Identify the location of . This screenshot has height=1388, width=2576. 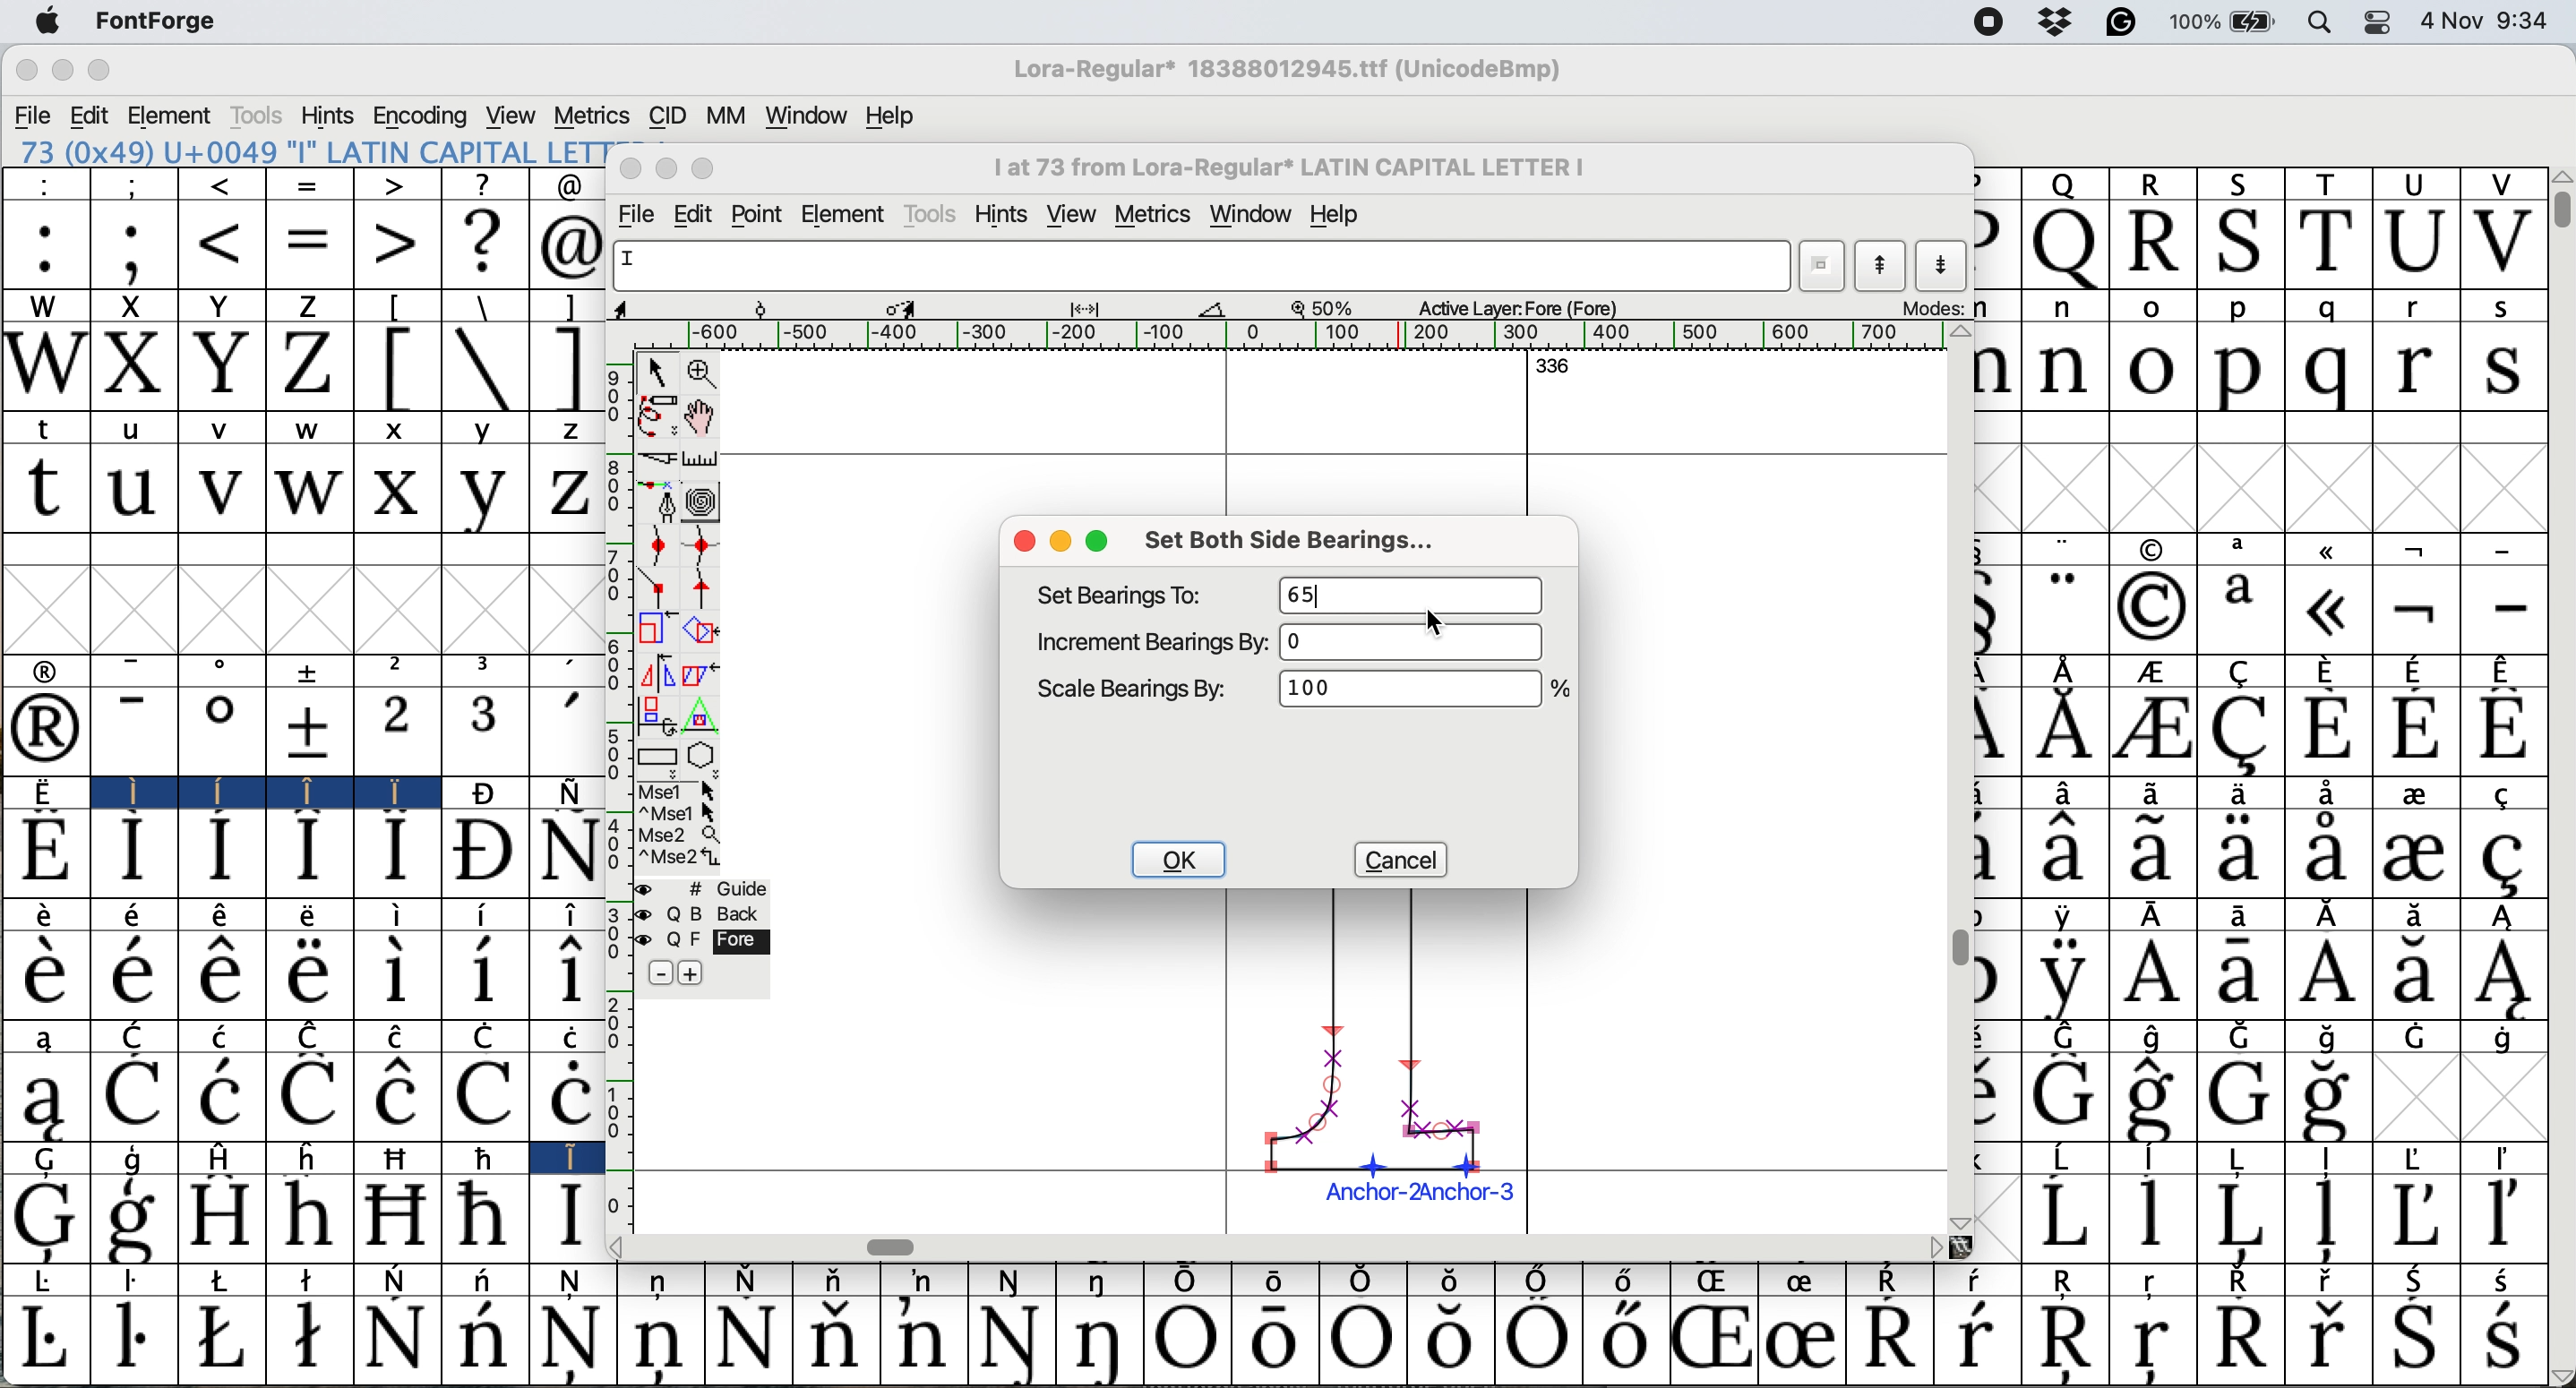
(629, 1248).